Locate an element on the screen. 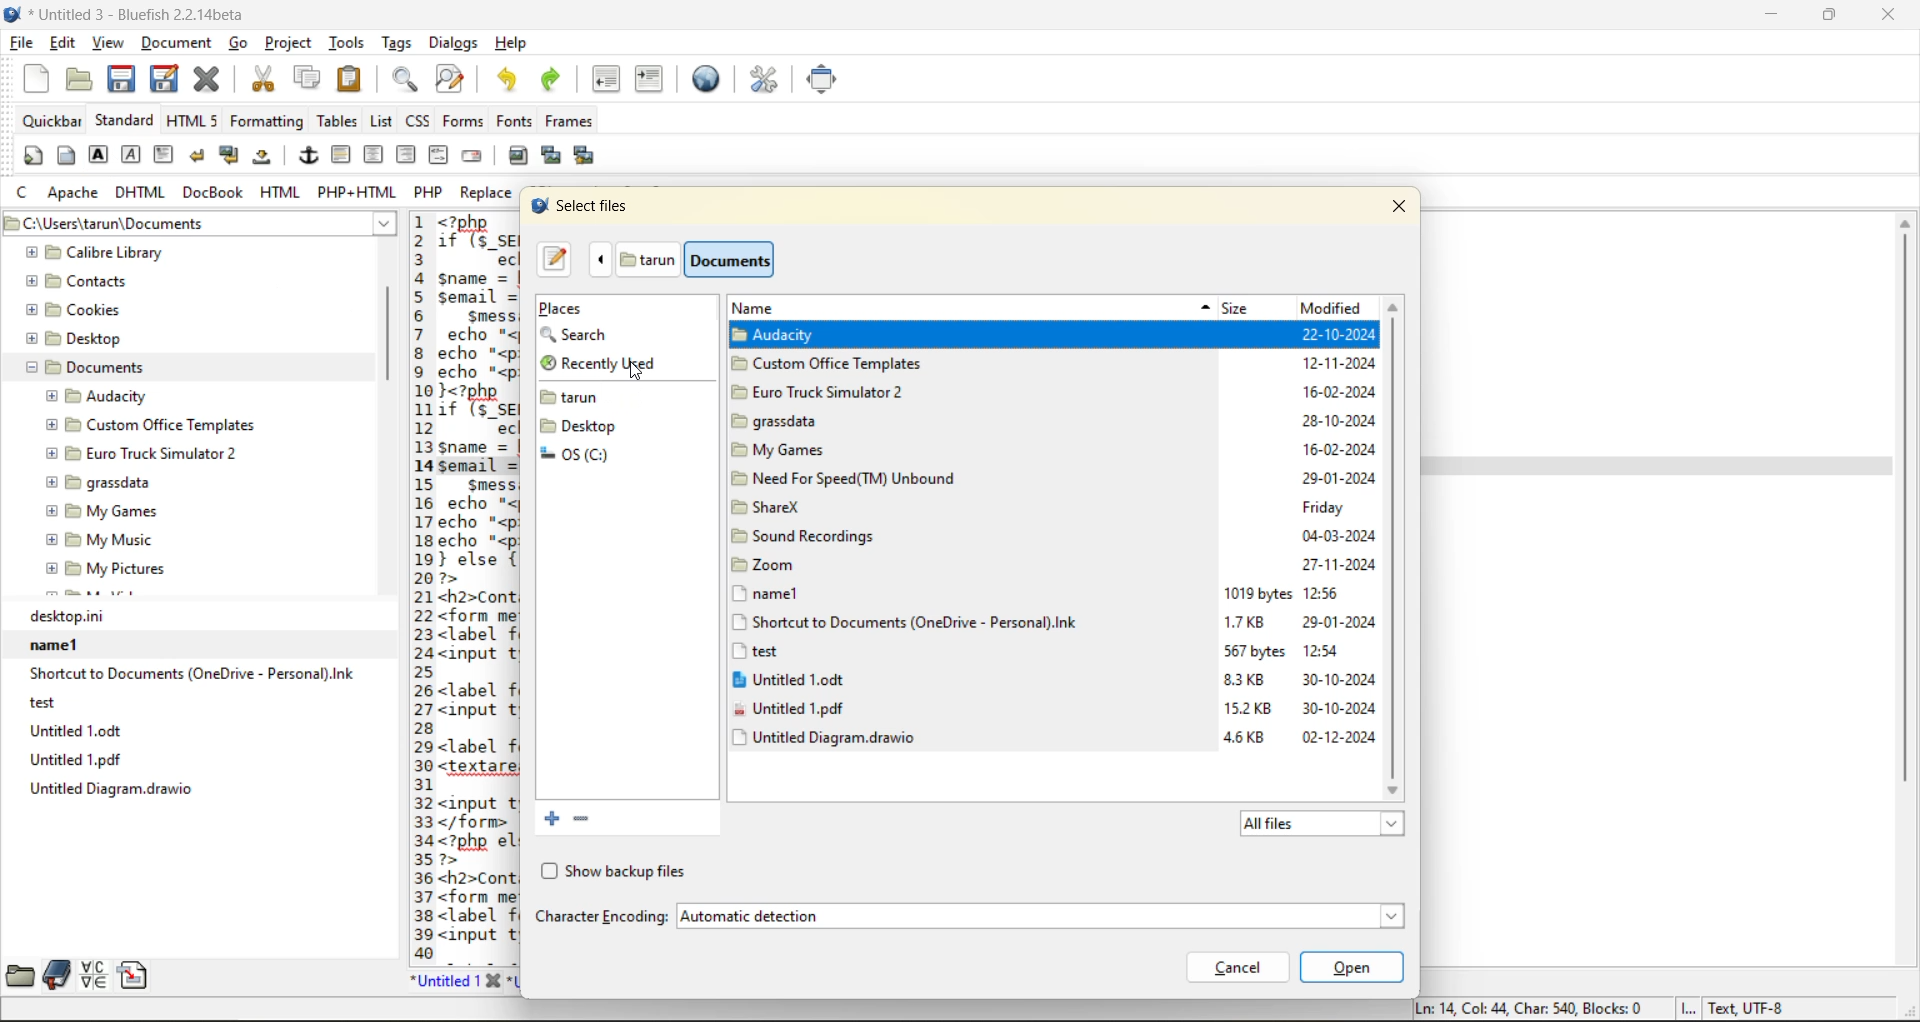 The image size is (1920, 1022). tools is located at coordinates (348, 42).